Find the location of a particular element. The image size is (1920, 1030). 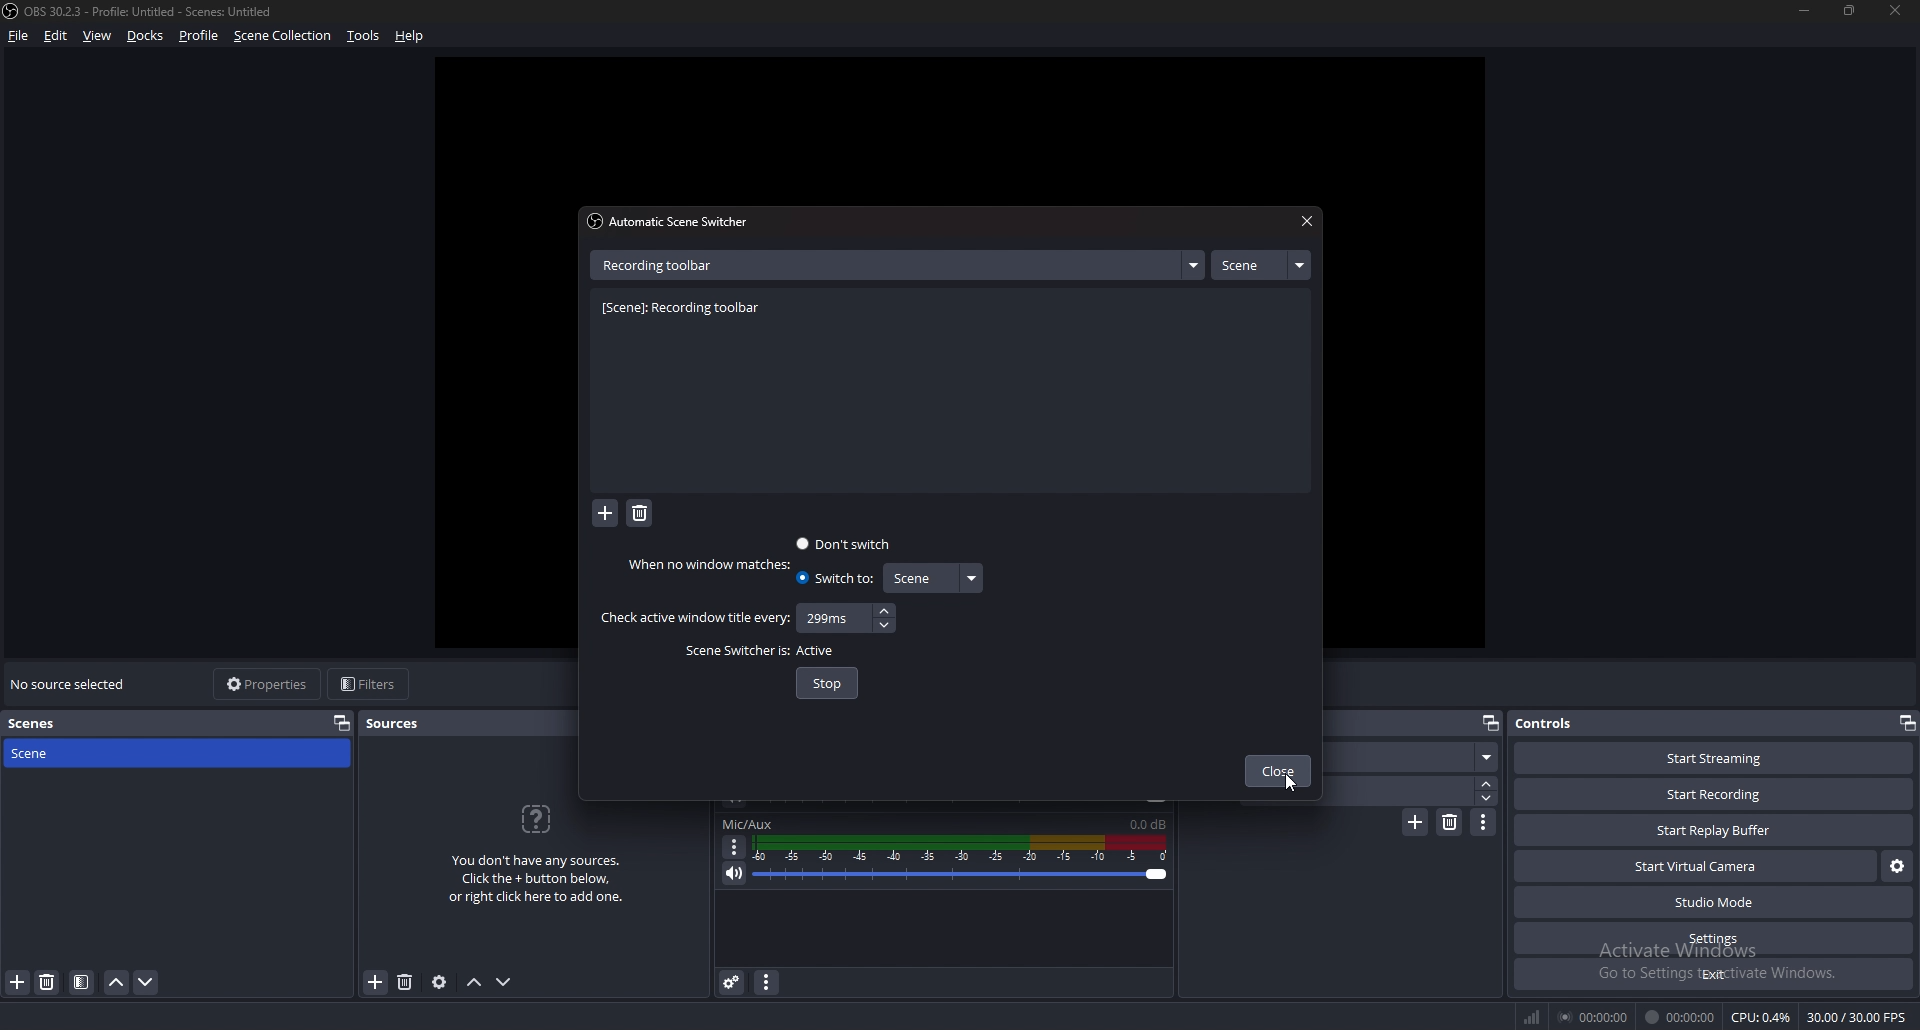

profile is located at coordinates (199, 35).